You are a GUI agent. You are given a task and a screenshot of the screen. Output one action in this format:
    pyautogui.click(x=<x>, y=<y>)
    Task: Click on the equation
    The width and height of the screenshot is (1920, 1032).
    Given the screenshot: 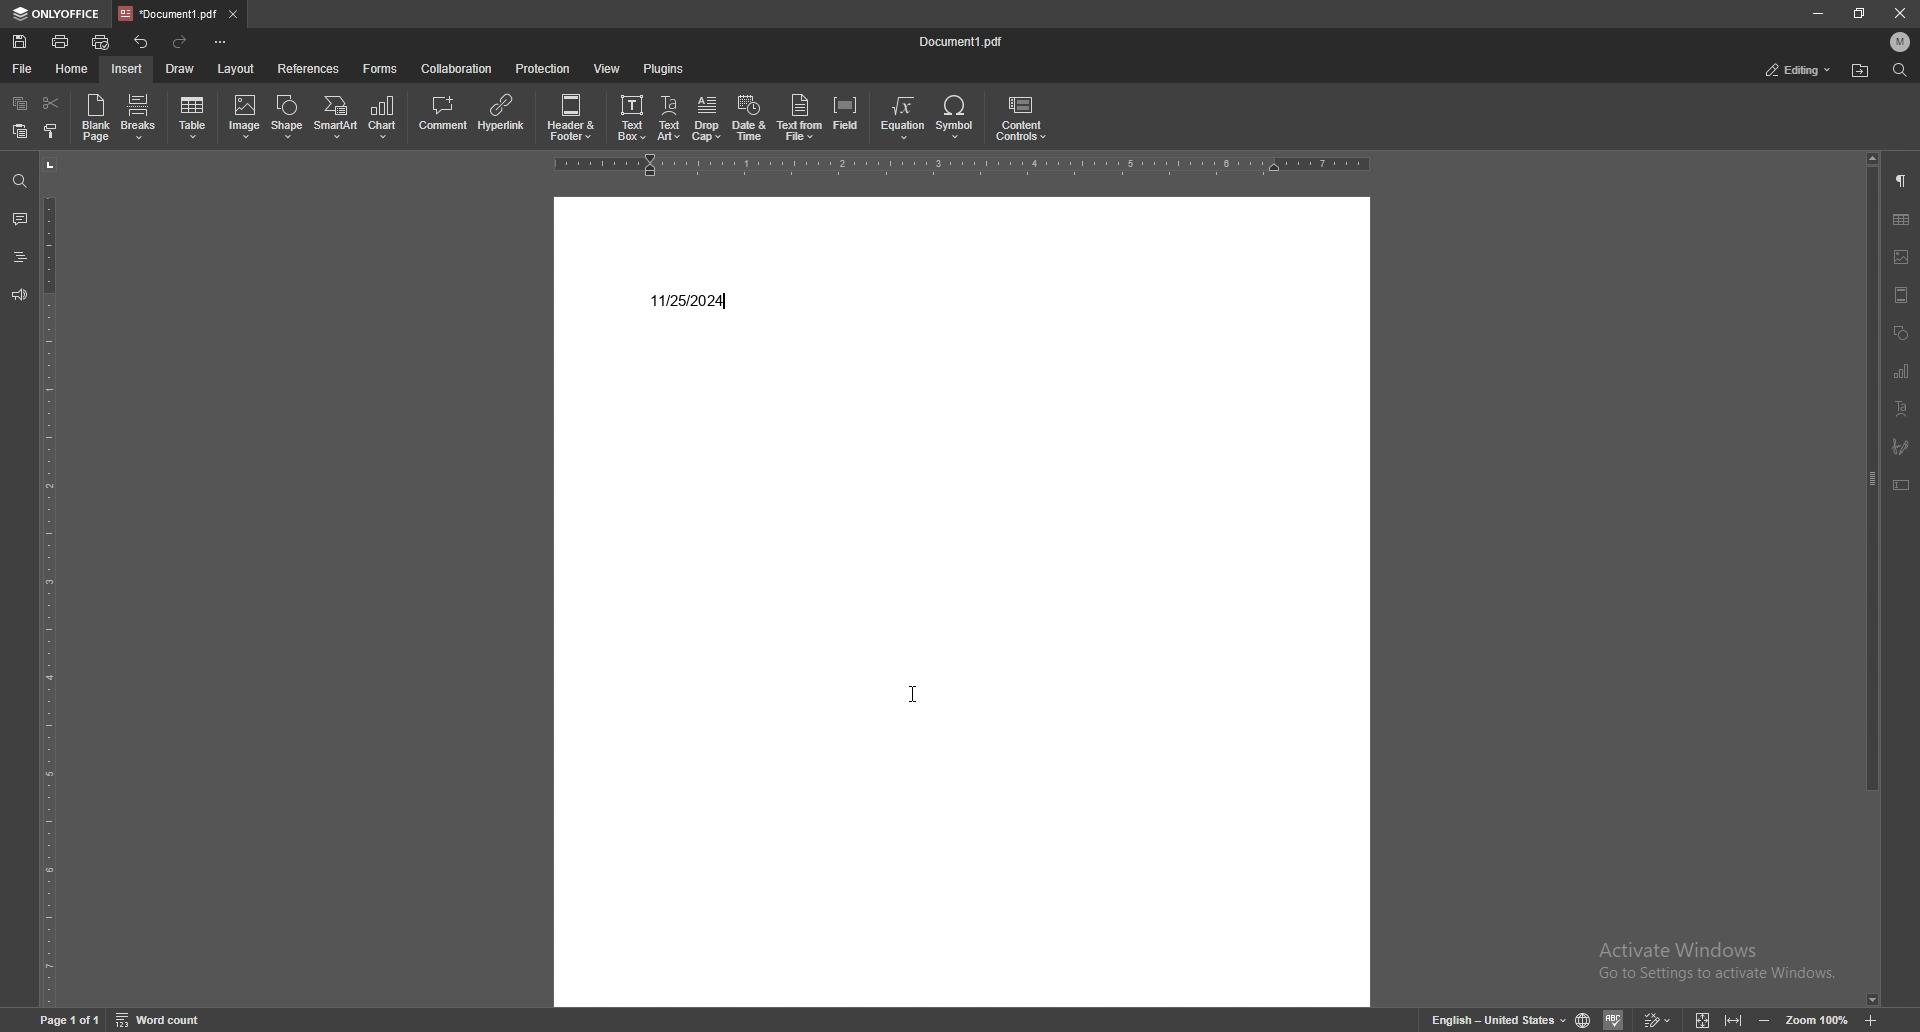 What is the action you would take?
    pyautogui.click(x=904, y=118)
    